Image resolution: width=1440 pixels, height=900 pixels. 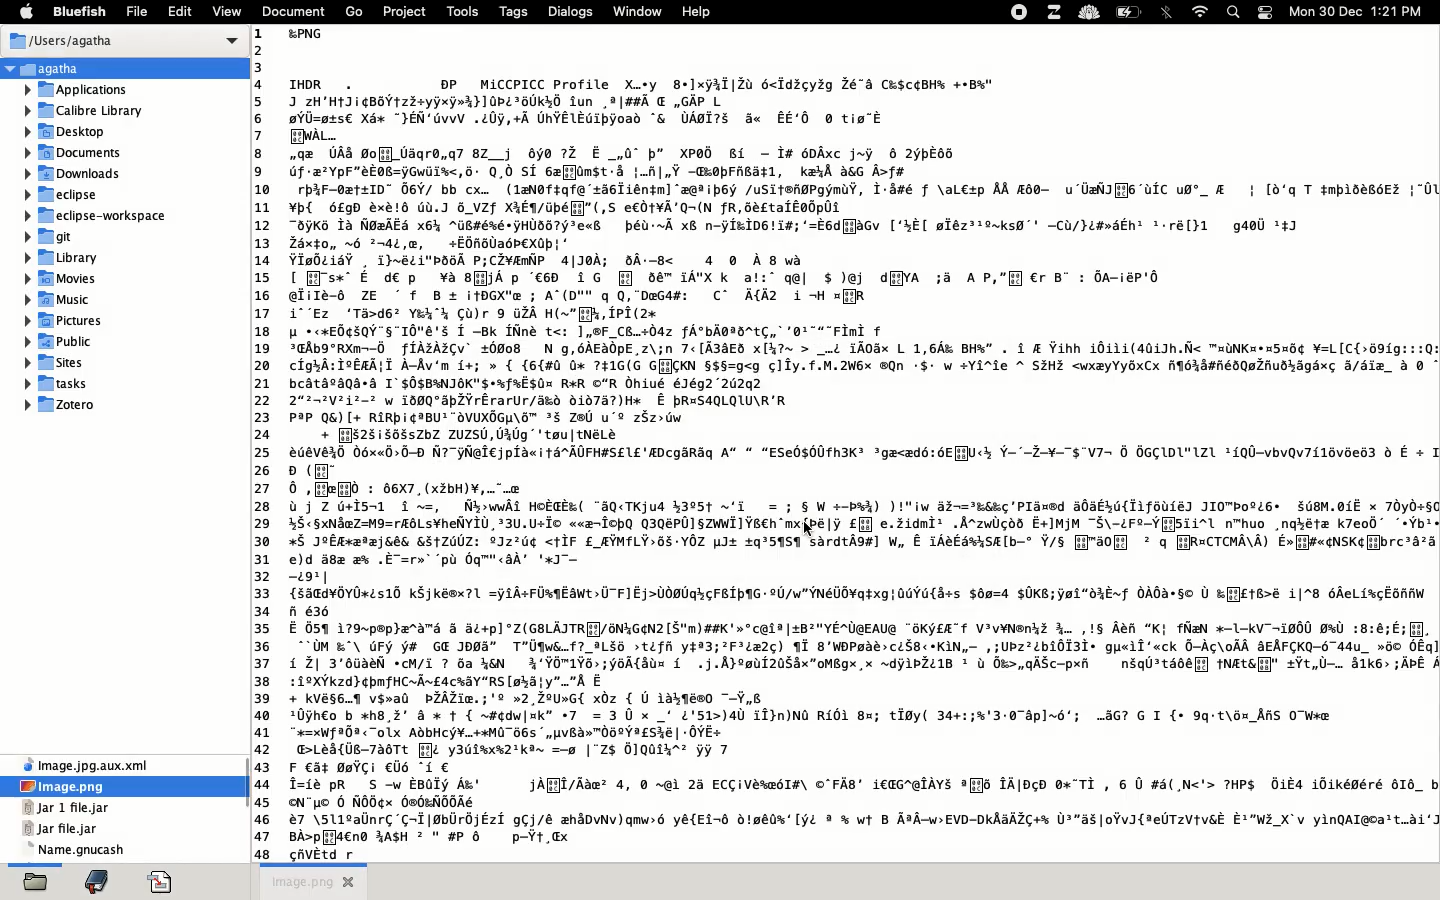 I want to click on eclipse workspace, so click(x=95, y=215).